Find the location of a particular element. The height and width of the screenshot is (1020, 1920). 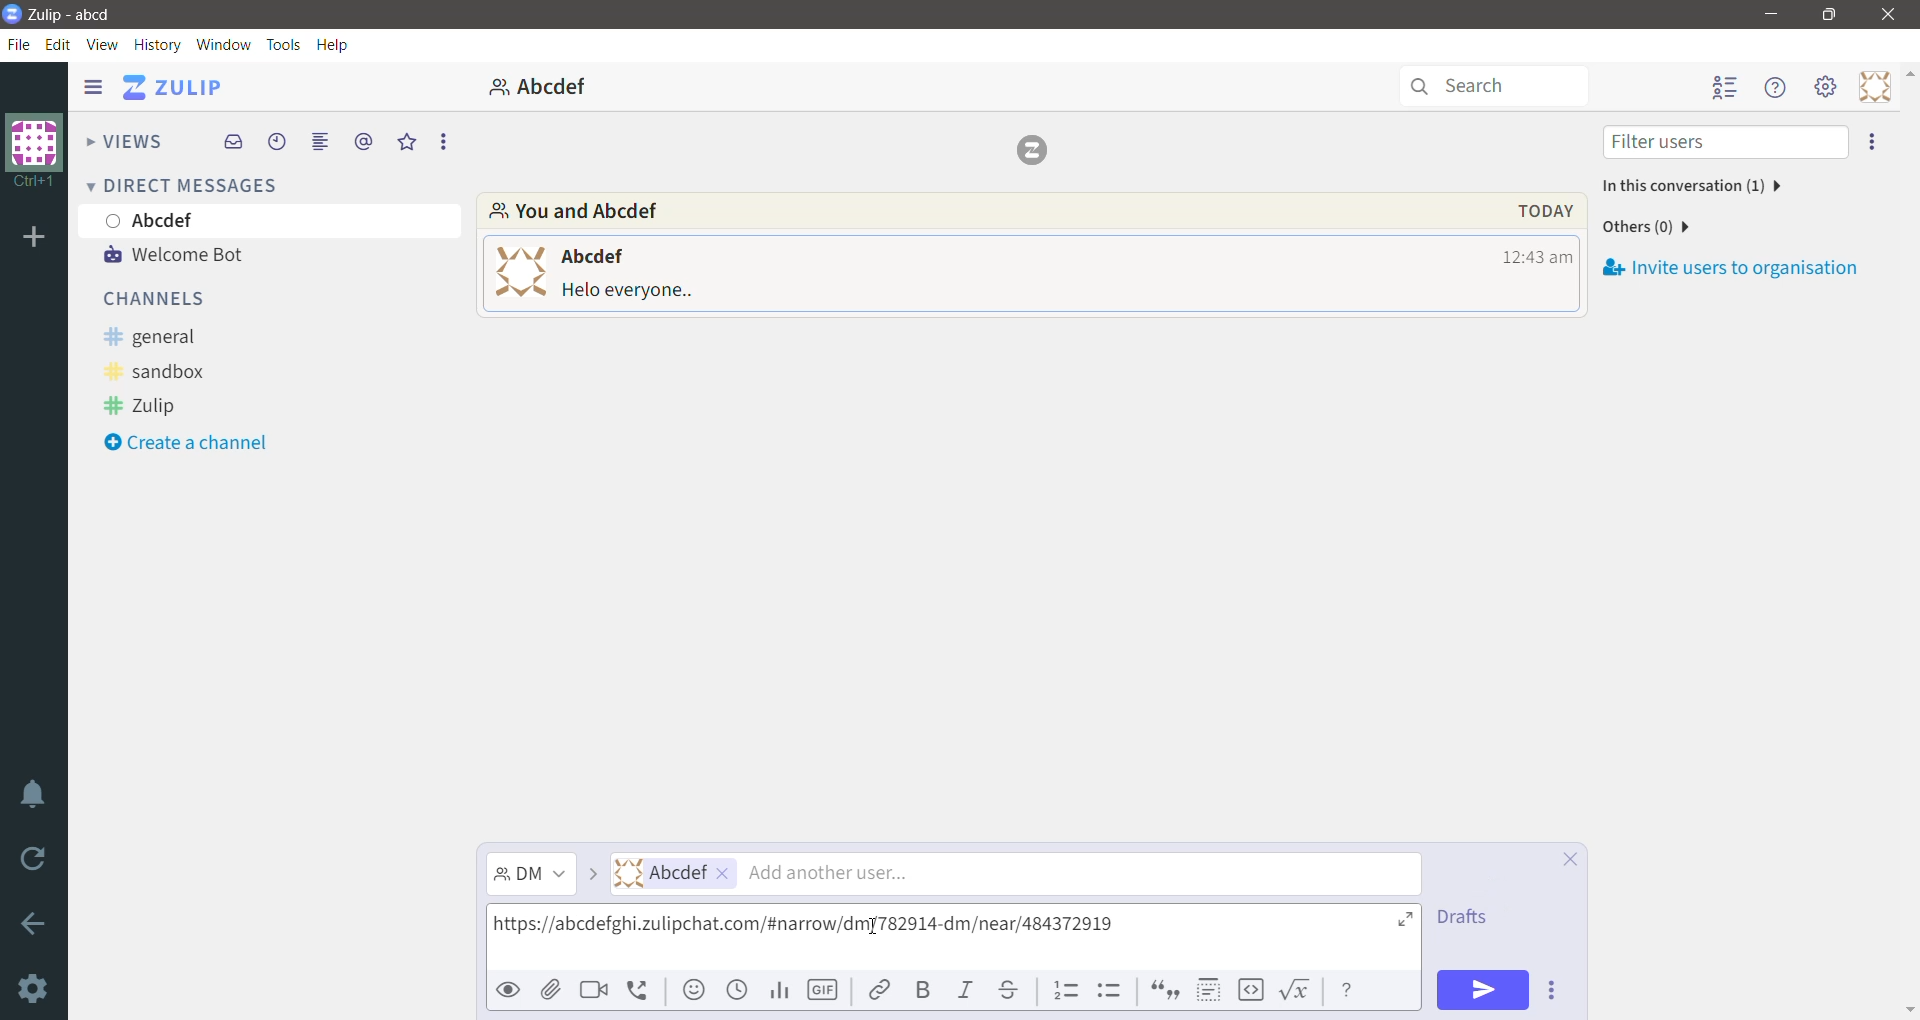

Zulip is located at coordinates (146, 405).